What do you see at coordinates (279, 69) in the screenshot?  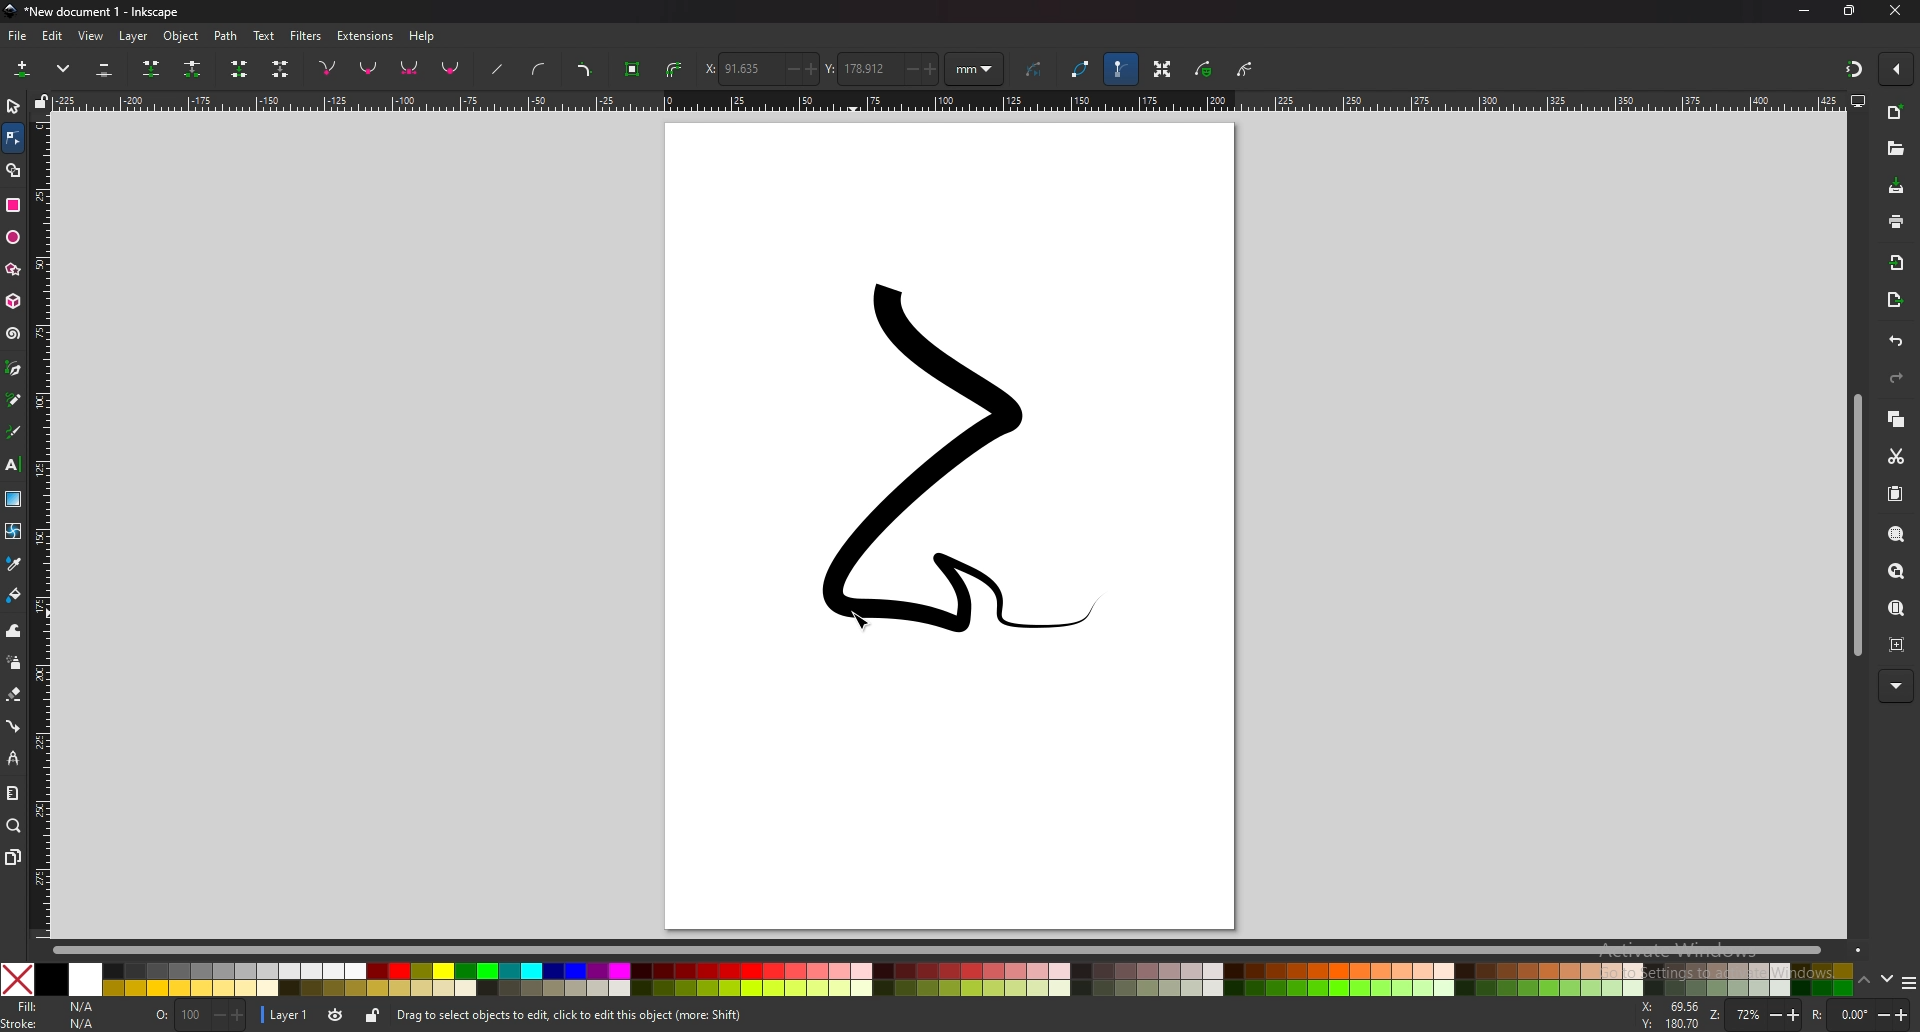 I see `delete segment between two non endpoint nodes` at bounding box center [279, 69].